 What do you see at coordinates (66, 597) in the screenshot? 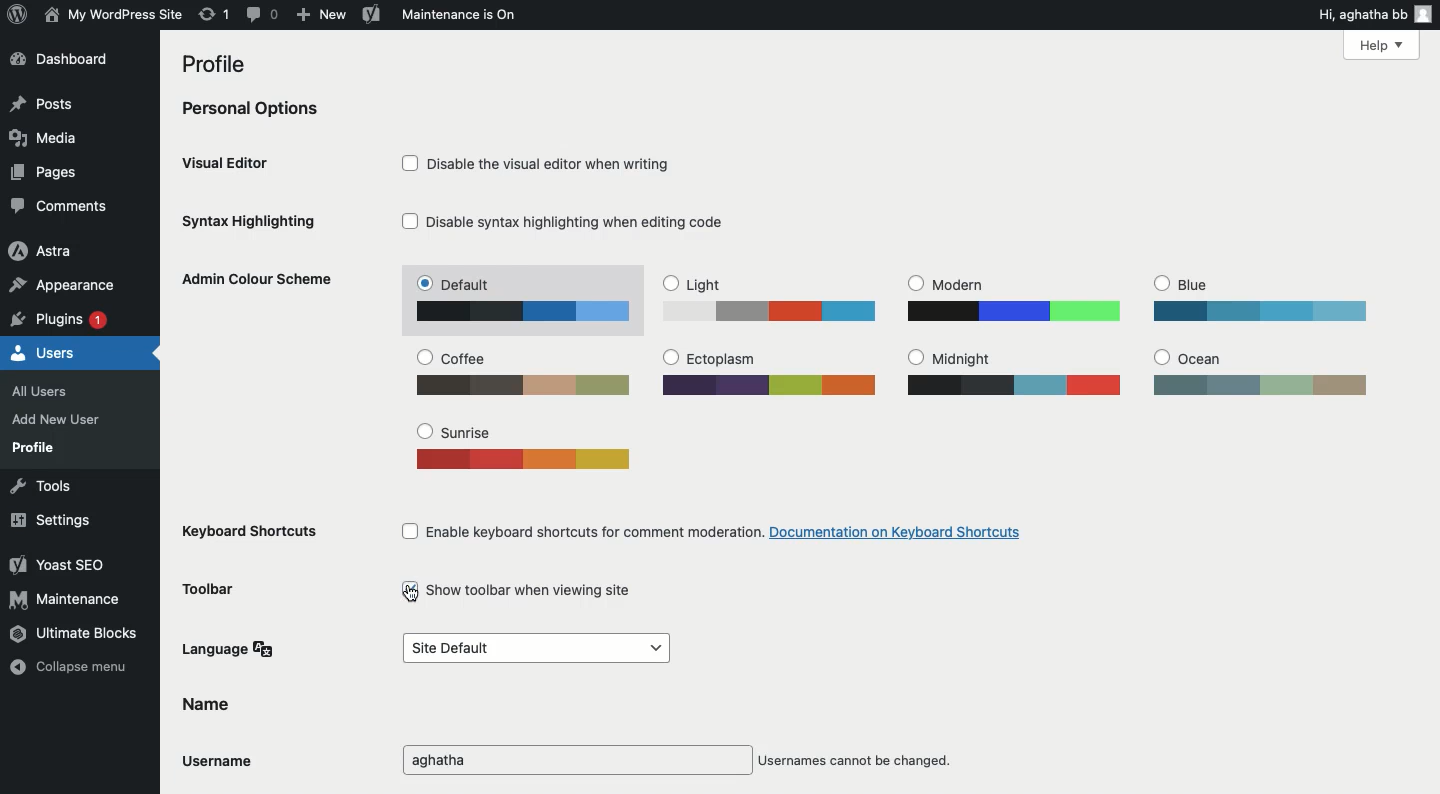
I see `Maintenance` at bounding box center [66, 597].